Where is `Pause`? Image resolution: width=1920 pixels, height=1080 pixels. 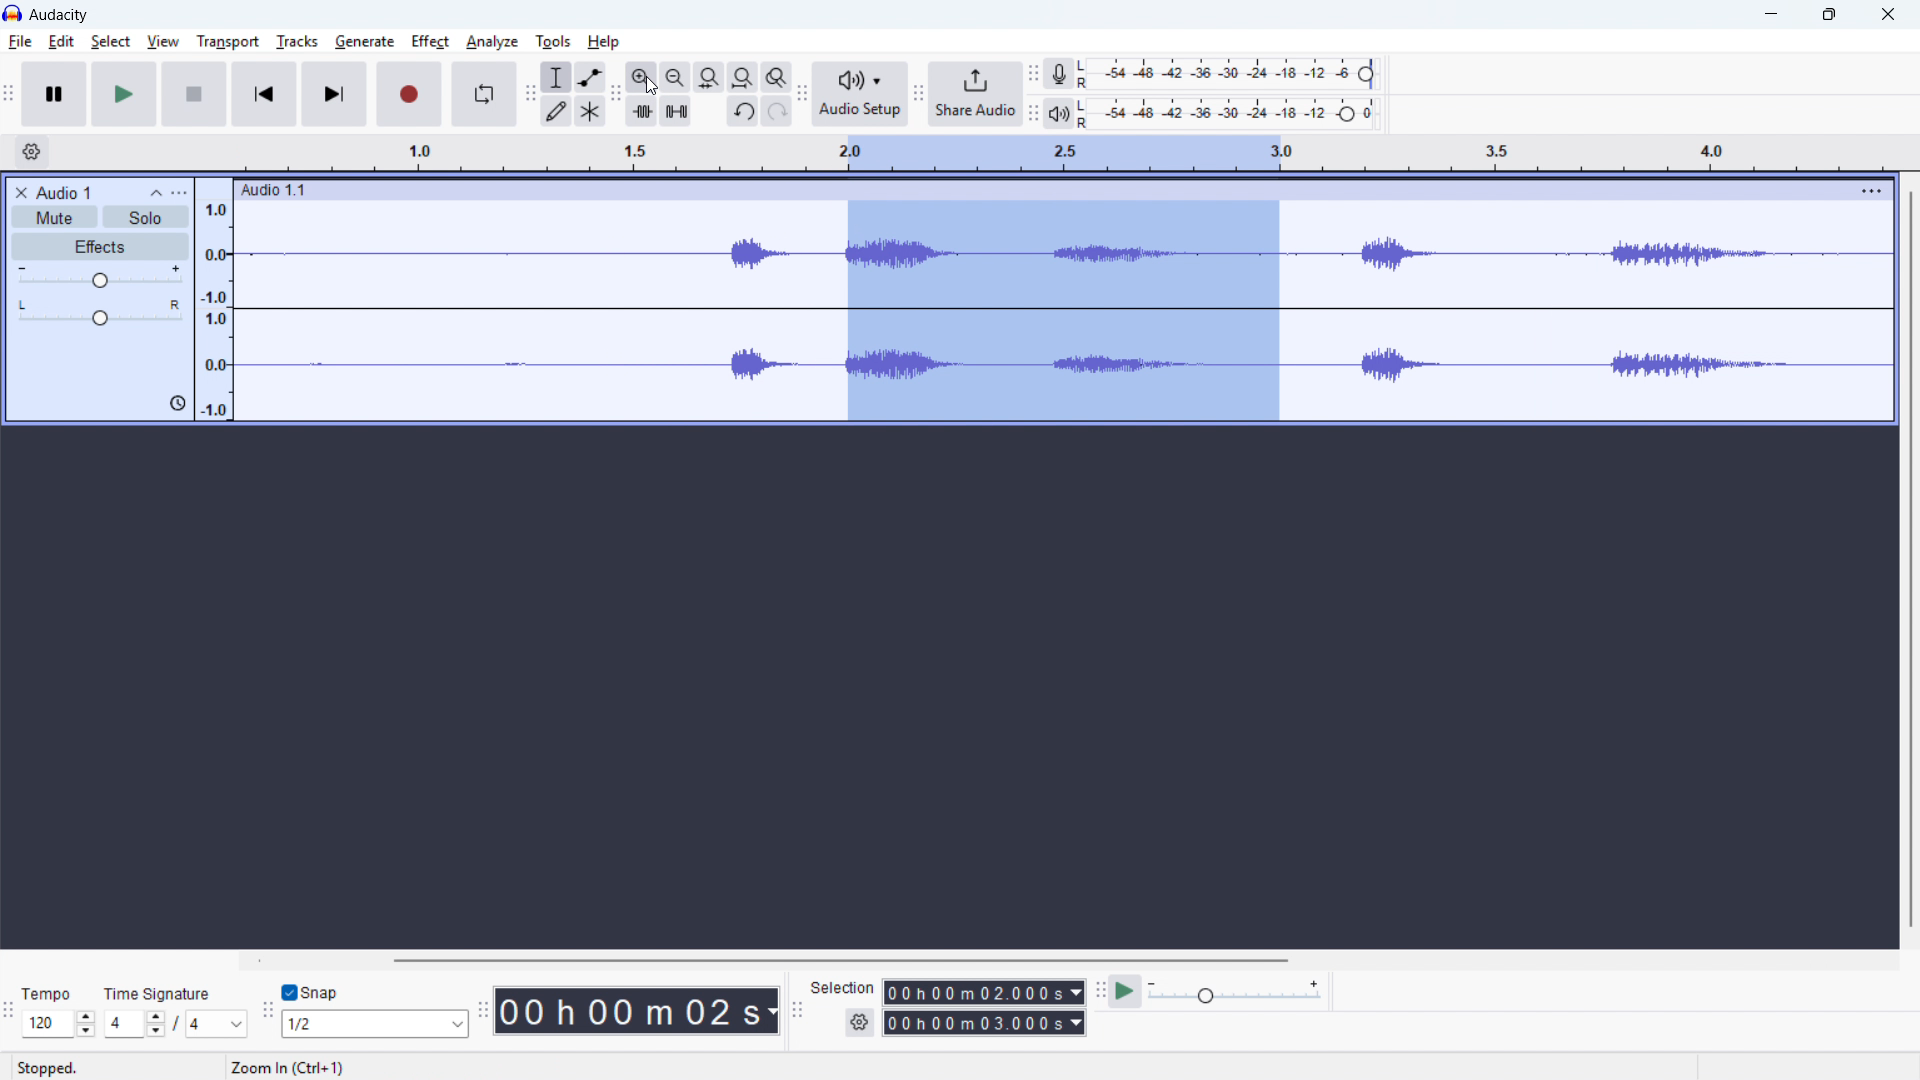 Pause is located at coordinates (56, 94).